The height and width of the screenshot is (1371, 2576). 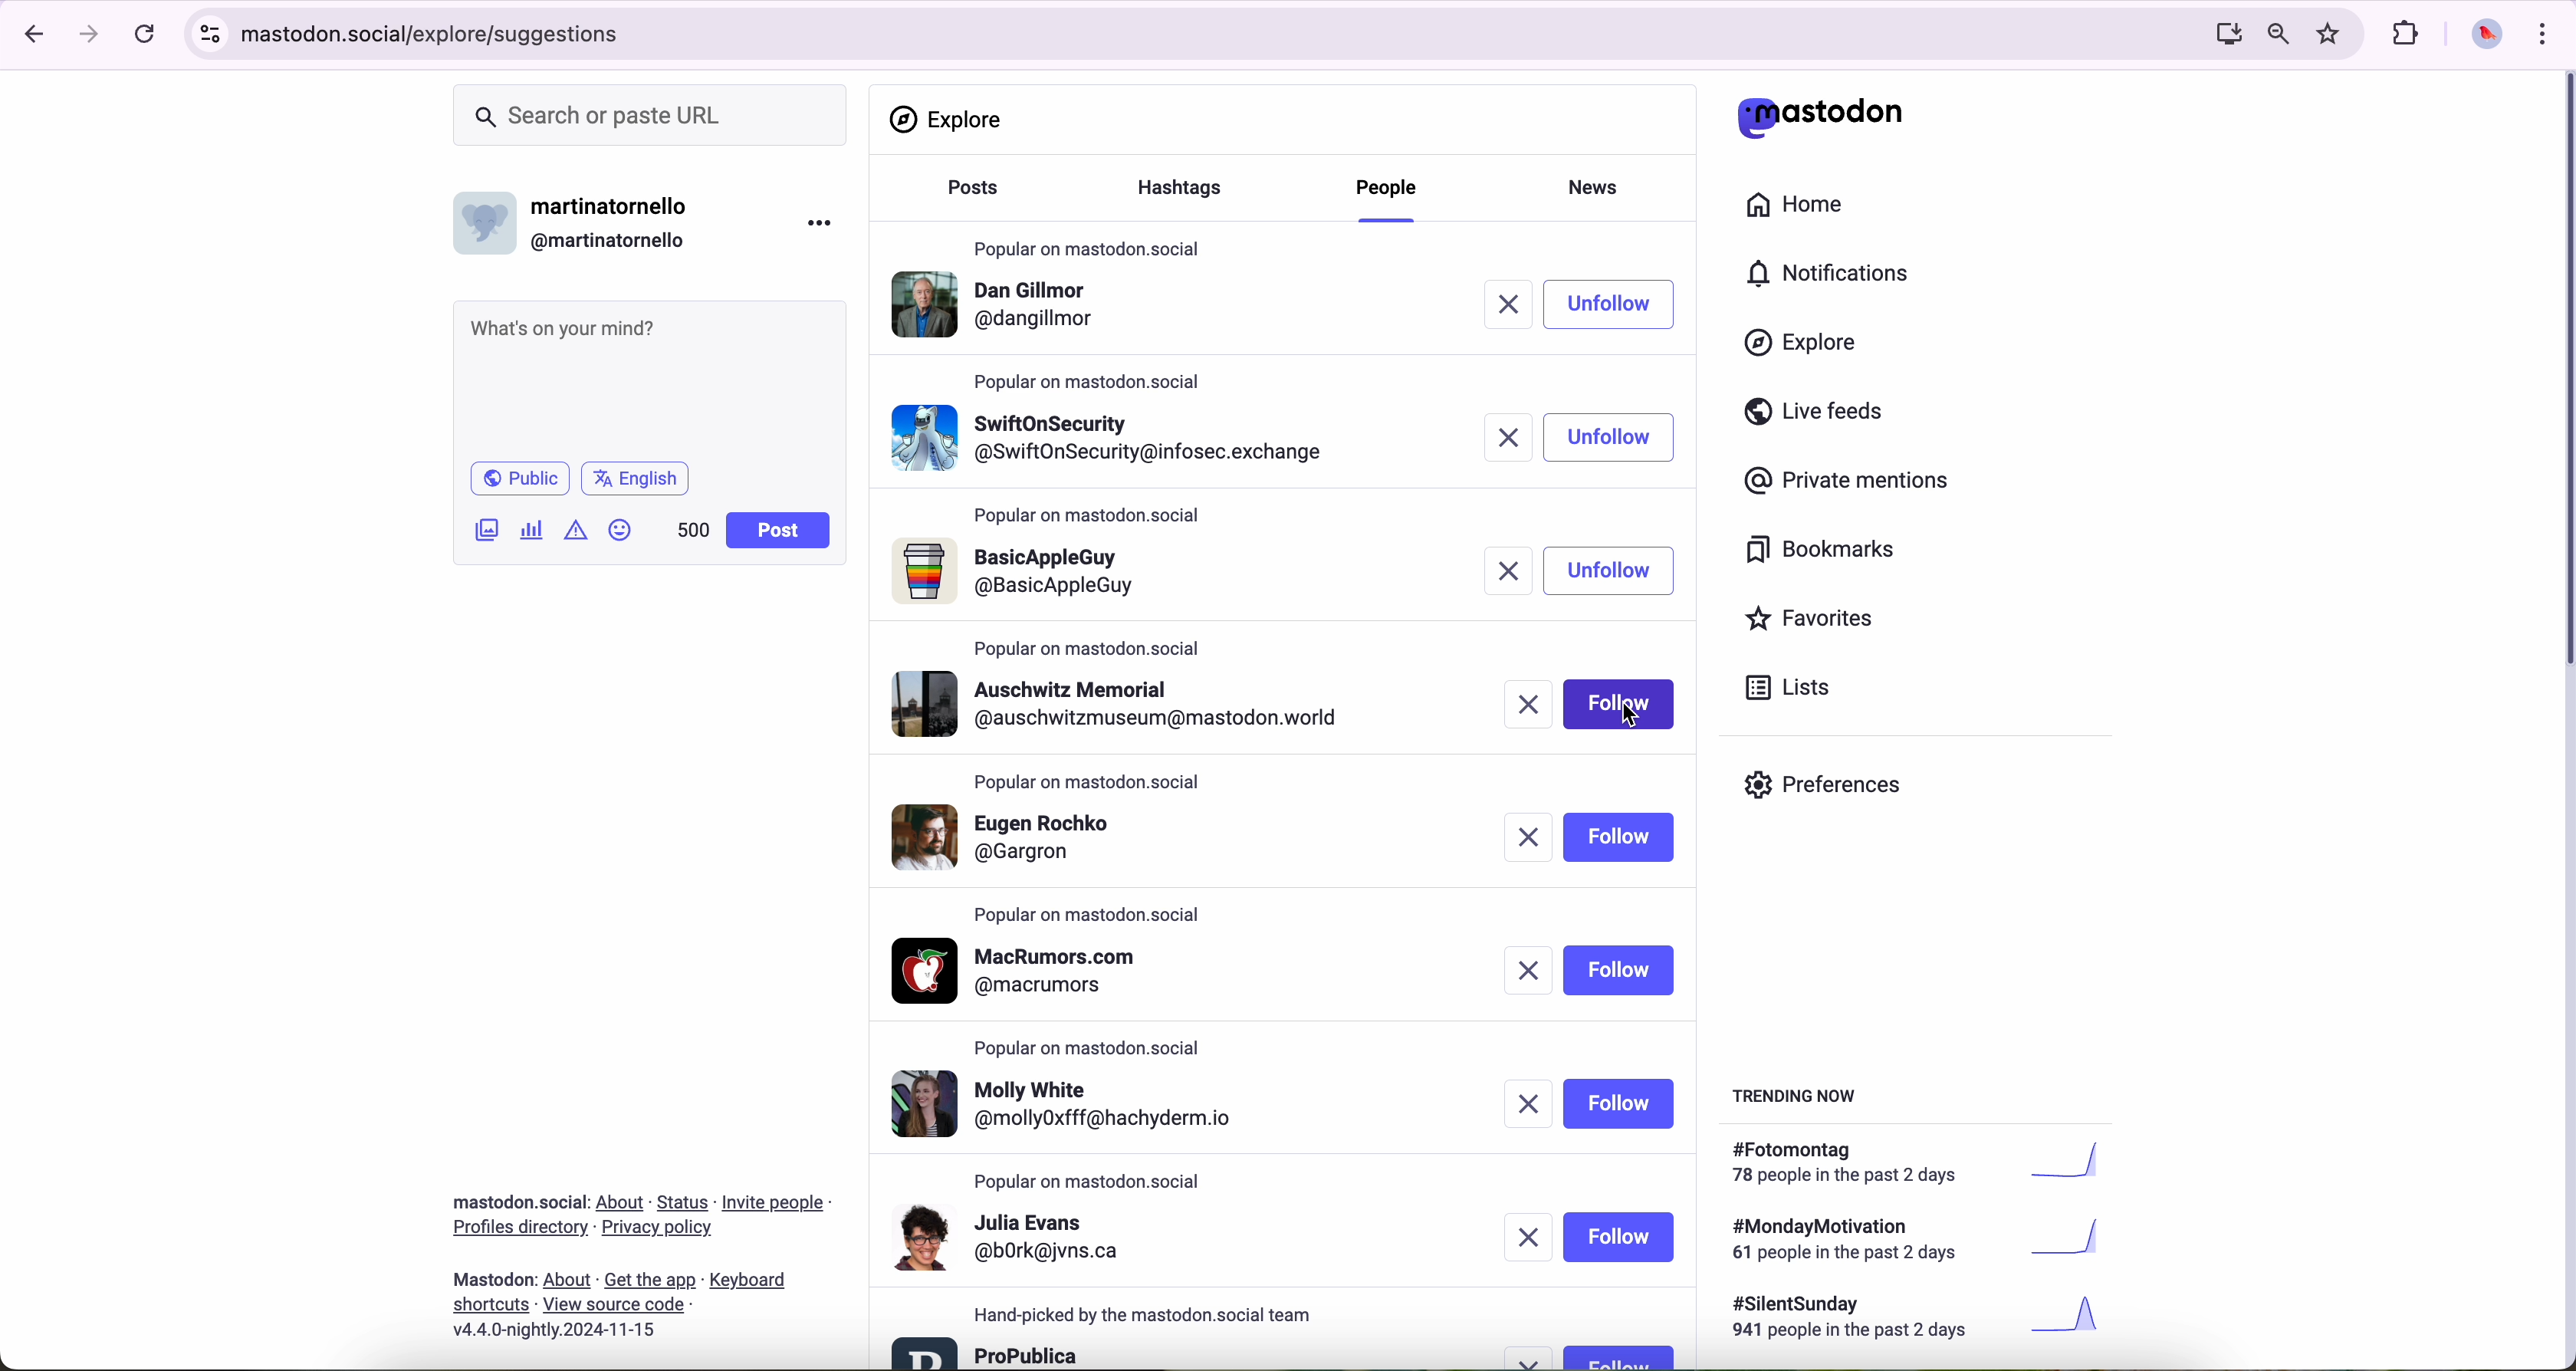 What do you see at coordinates (1088, 648) in the screenshot?
I see `popular` at bounding box center [1088, 648].